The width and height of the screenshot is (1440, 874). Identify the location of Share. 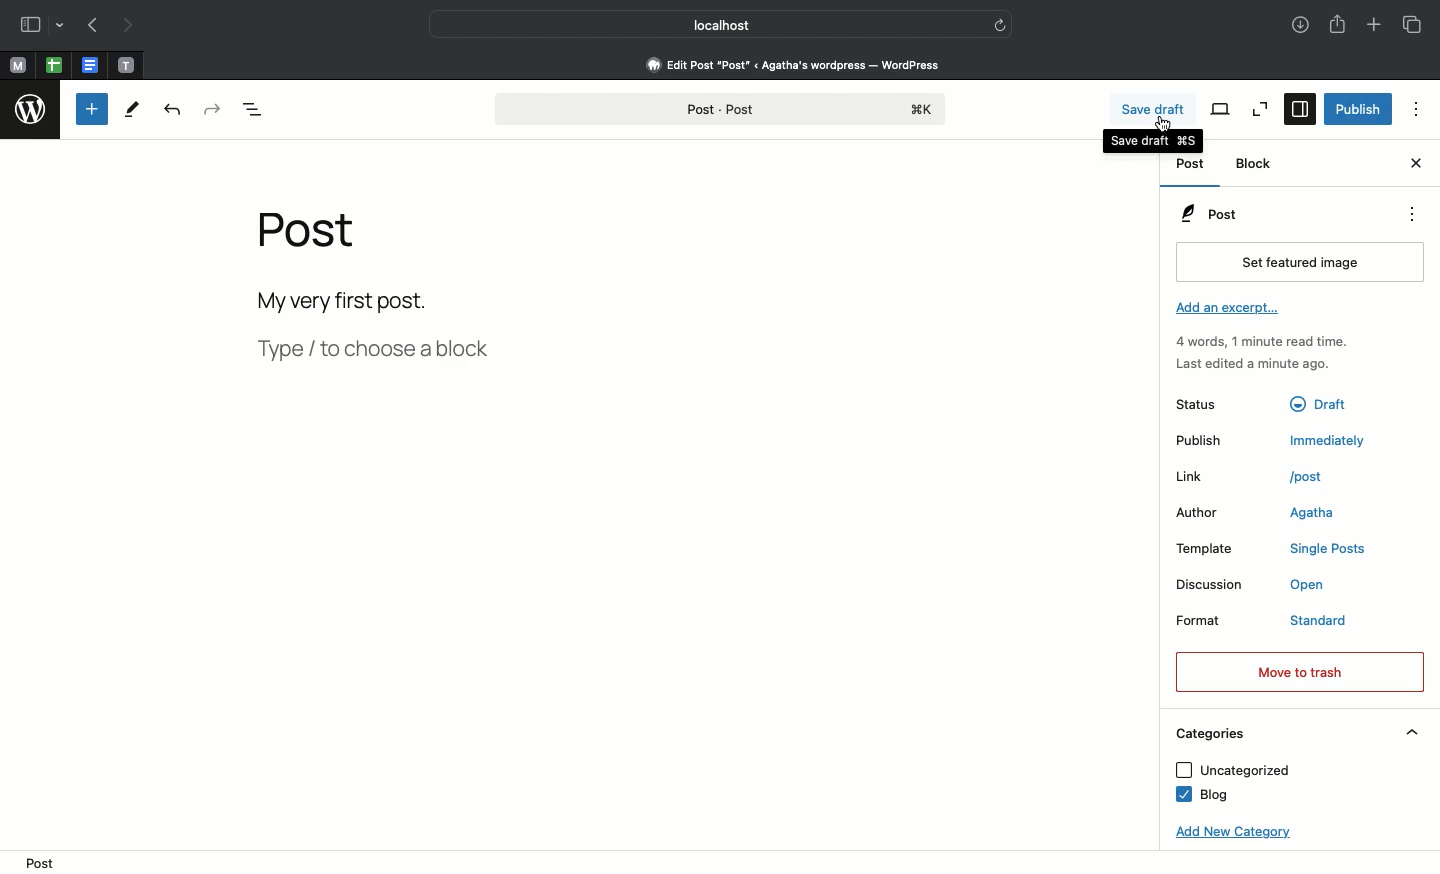
(1337, 26).